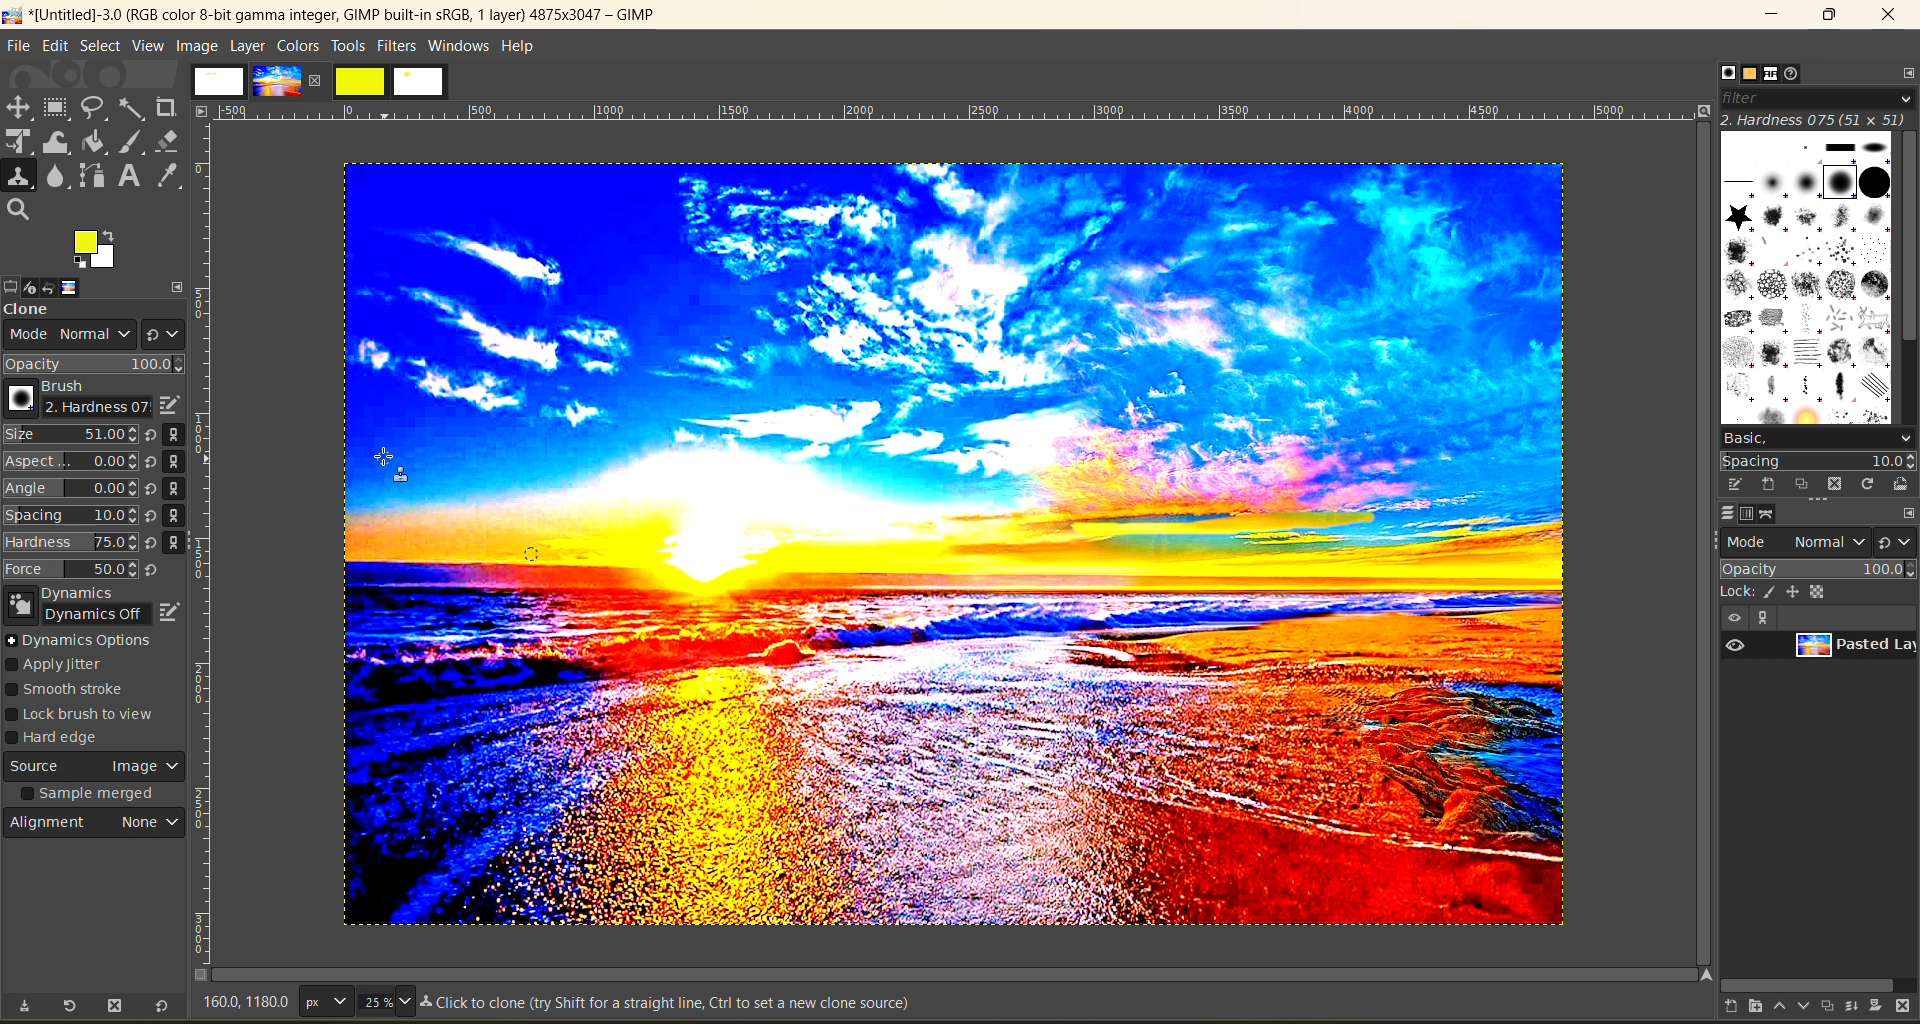 Image resolution: width=1920 pixels, height=1024 pixels. I want to click on image, so click(947, 551).